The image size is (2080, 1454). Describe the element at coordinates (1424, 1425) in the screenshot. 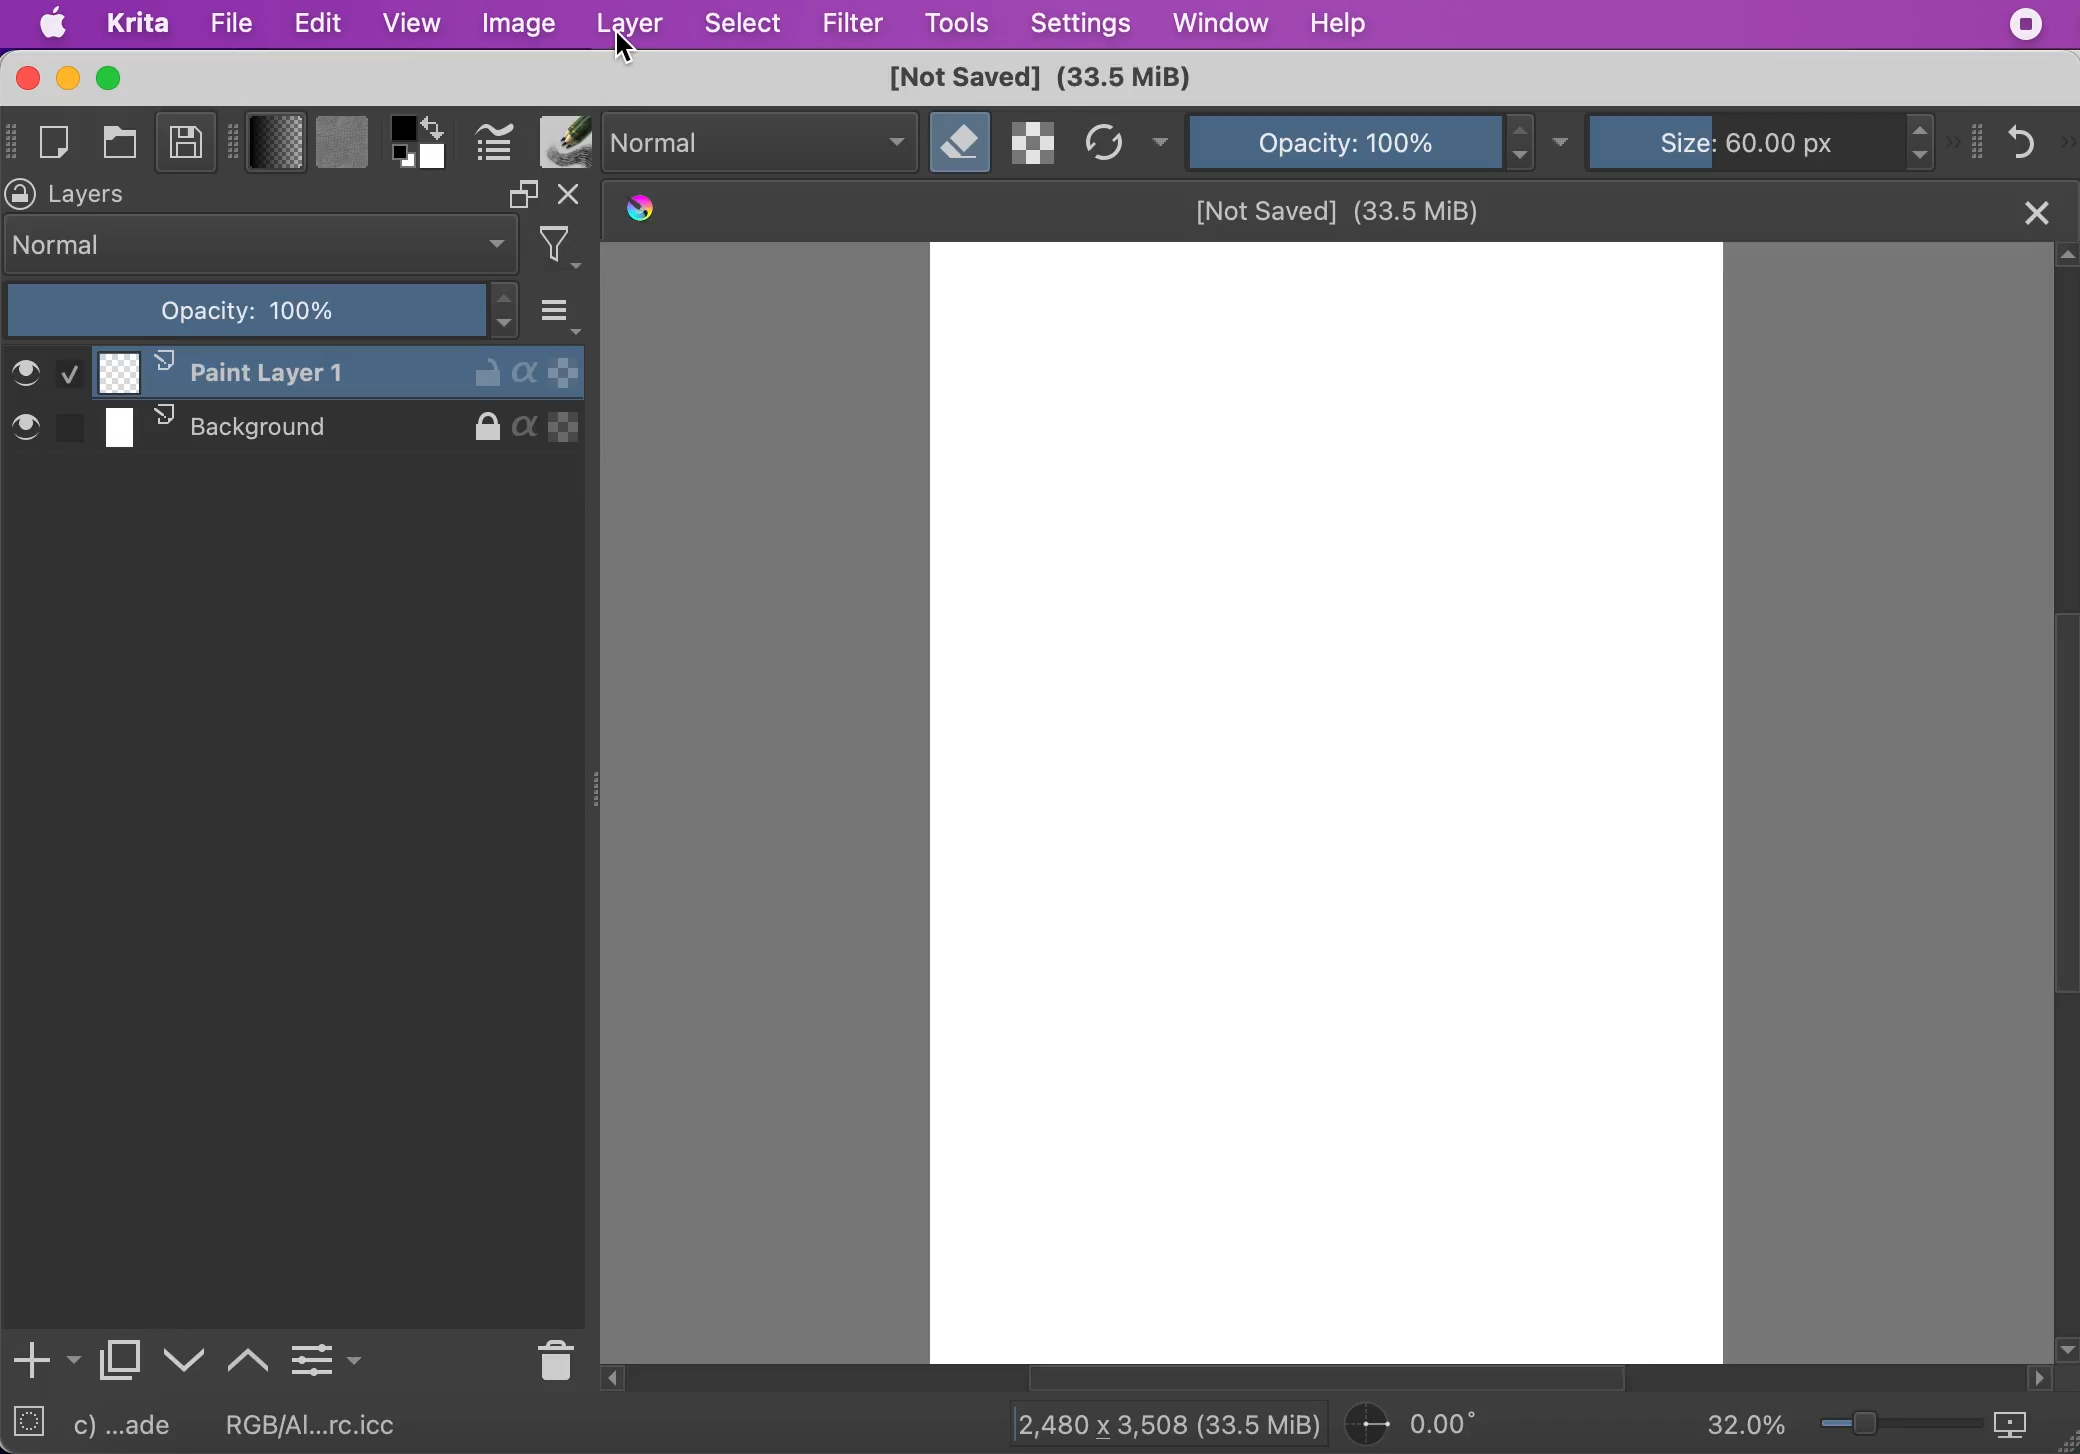

I see `rotation` at that location.